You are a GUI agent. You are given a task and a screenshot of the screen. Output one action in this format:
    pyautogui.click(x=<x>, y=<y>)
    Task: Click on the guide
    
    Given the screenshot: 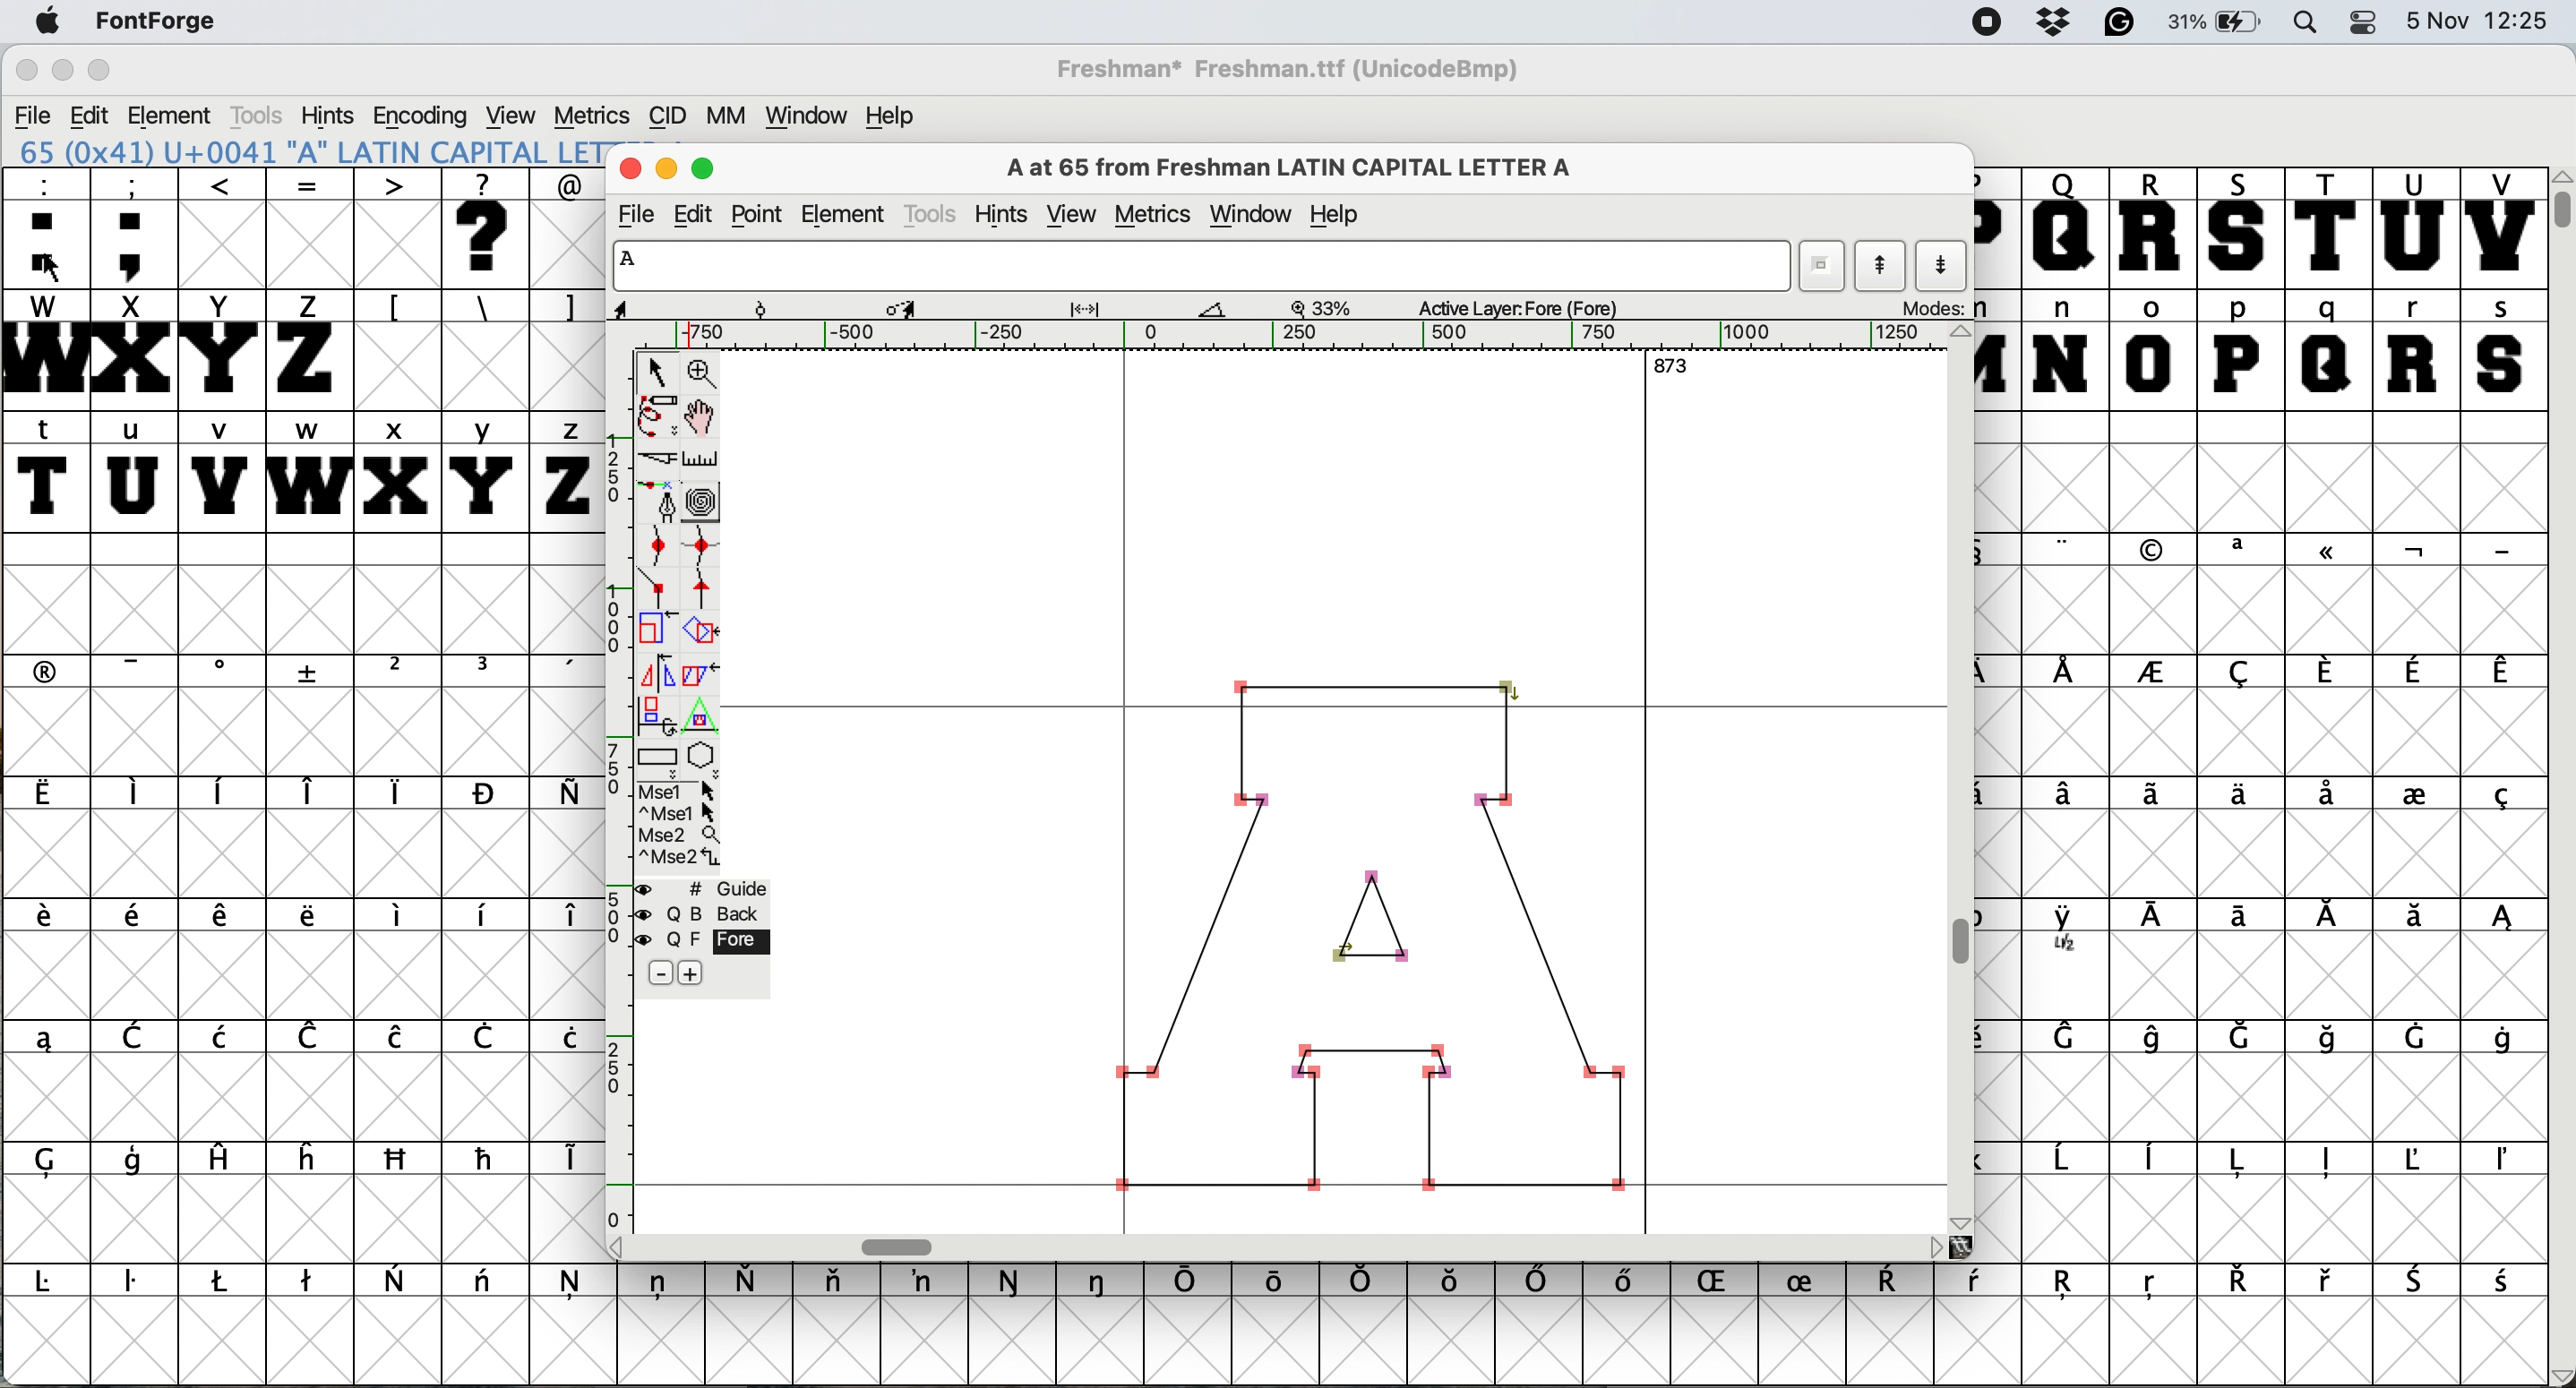 What is the action you would take?
    pyautogui.click(x=703, y=892)
    